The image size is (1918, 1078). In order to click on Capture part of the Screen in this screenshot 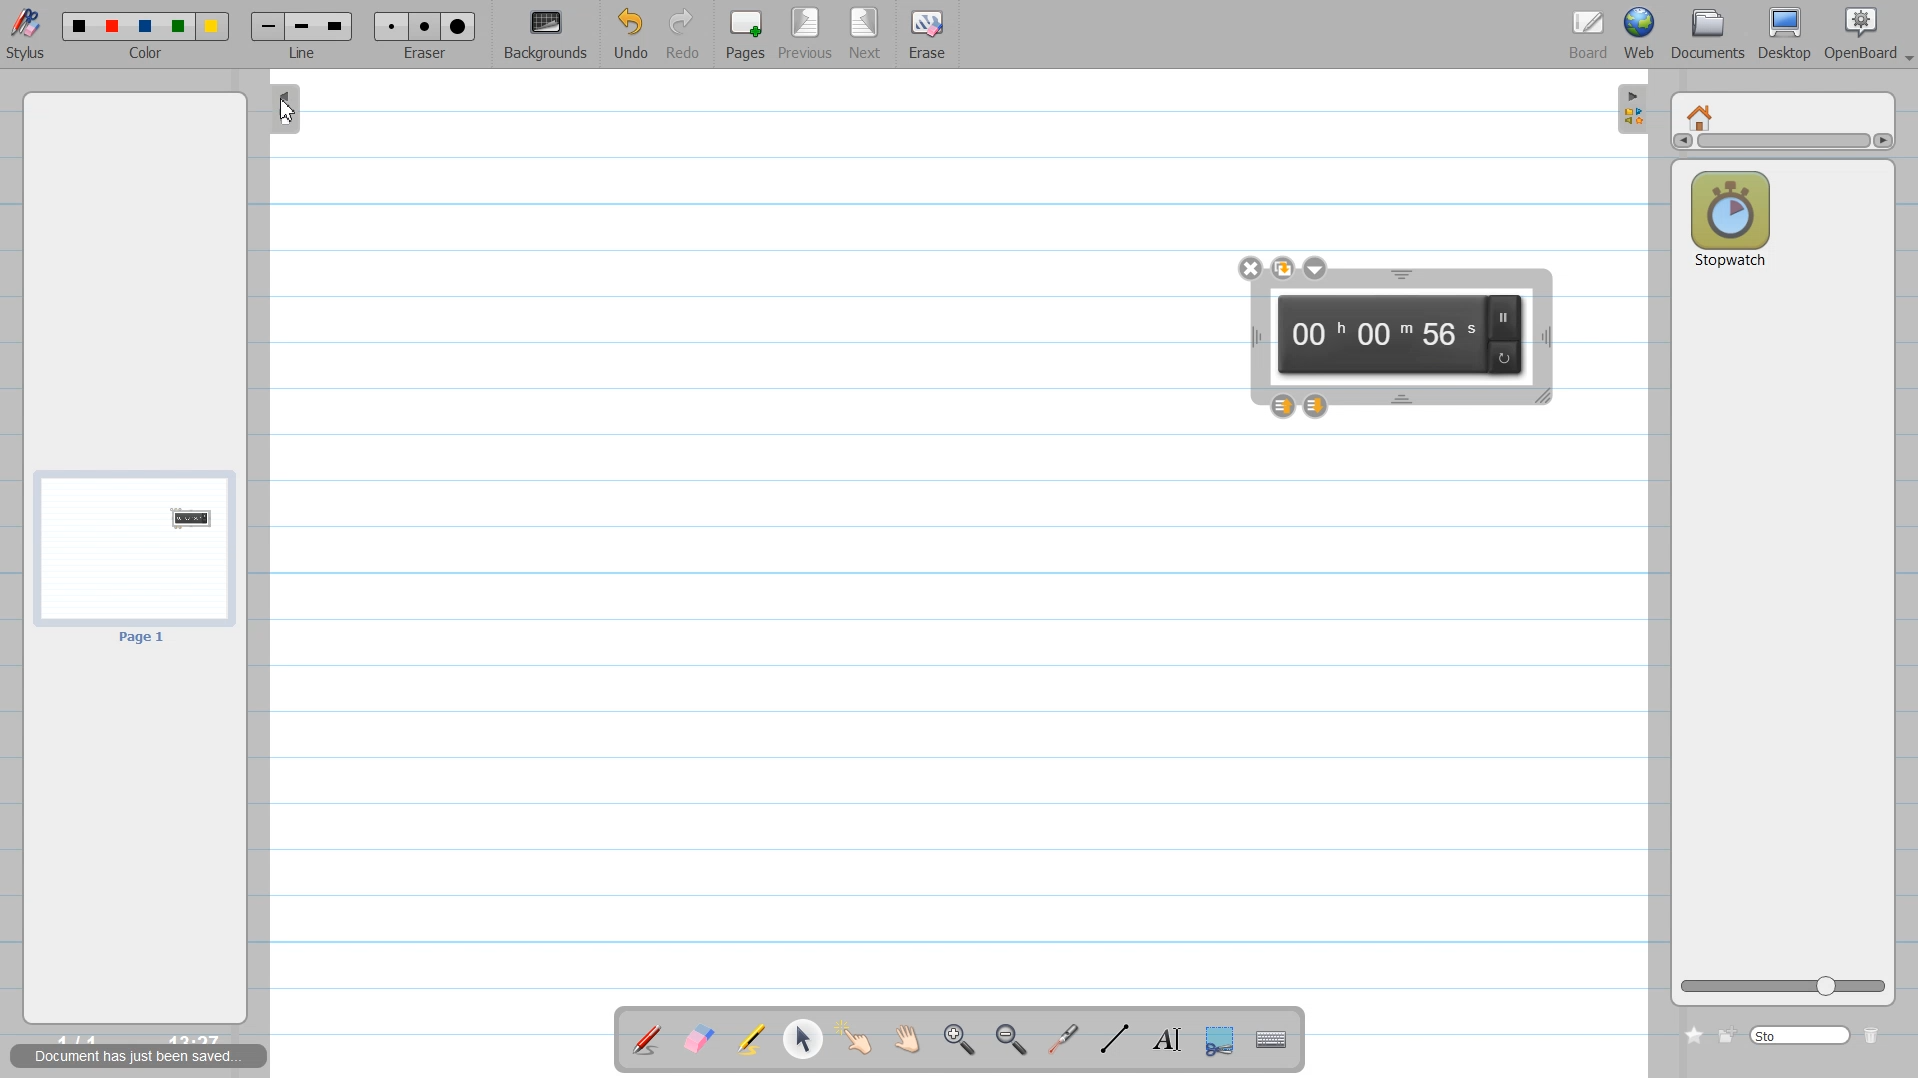, I will do `click(1225, 1041)`.